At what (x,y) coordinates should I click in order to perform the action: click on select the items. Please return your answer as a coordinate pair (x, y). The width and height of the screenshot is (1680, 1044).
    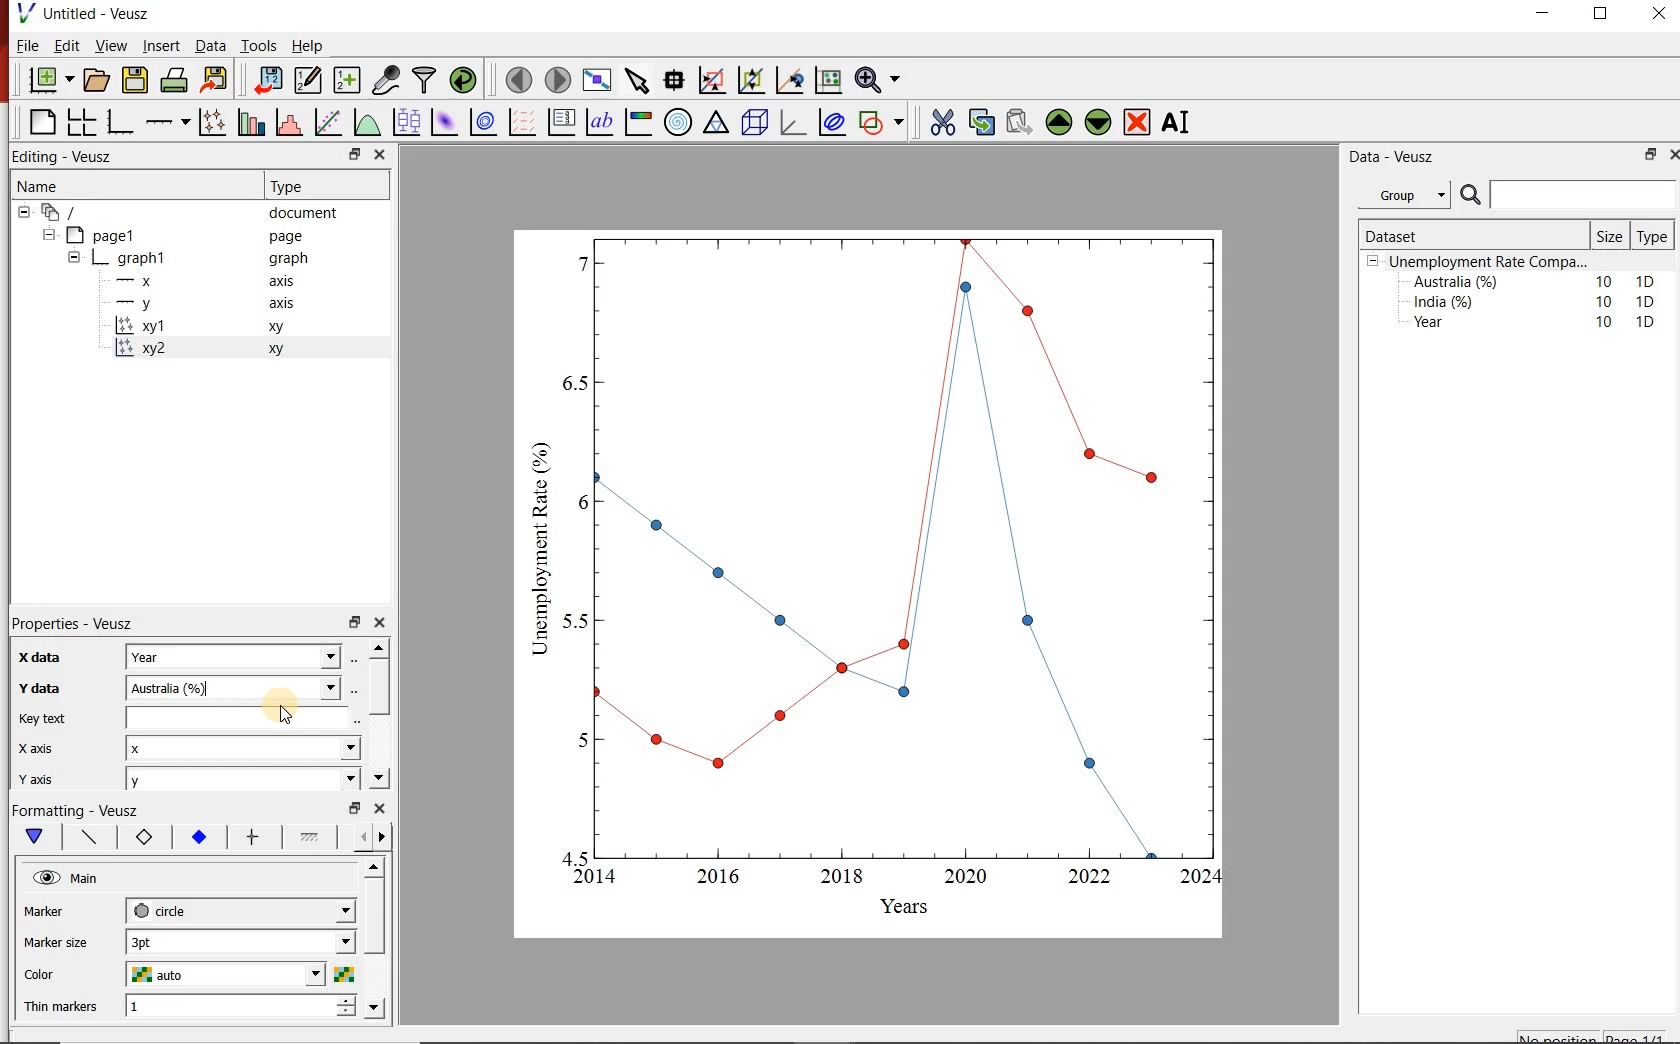
    Looking at the image, I should click on (639, 78).